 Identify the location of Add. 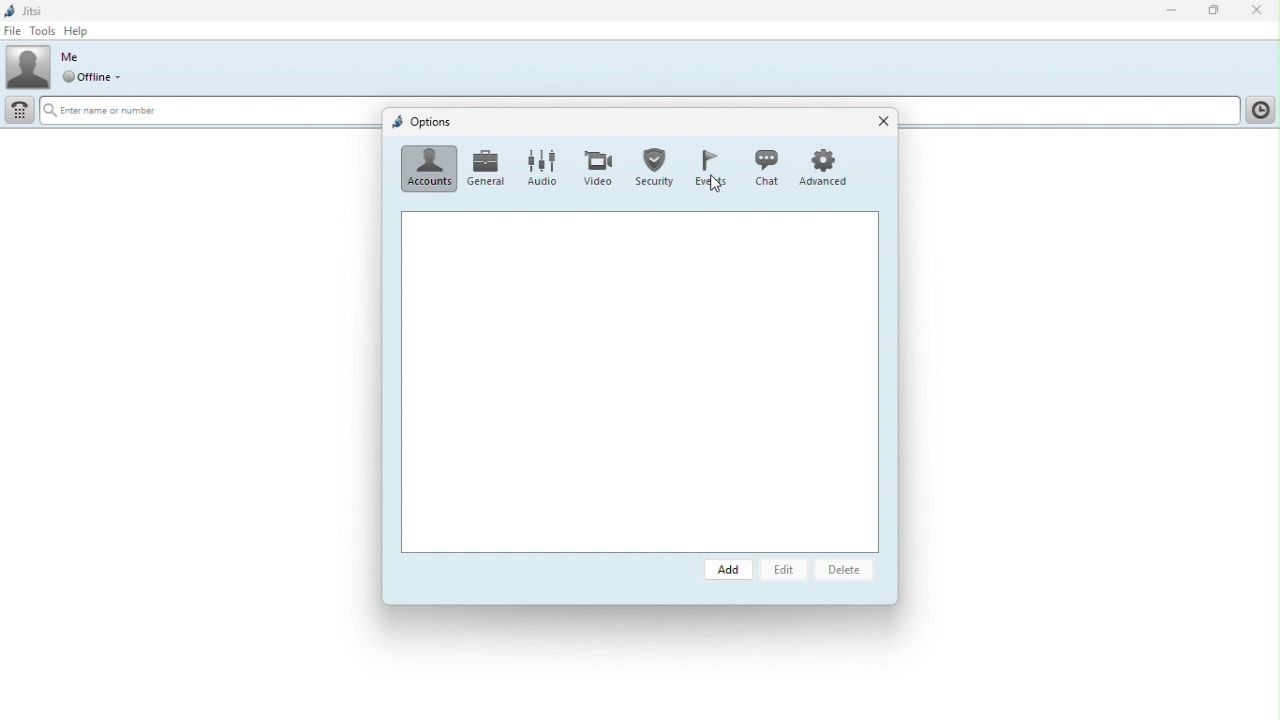
(728, 570).